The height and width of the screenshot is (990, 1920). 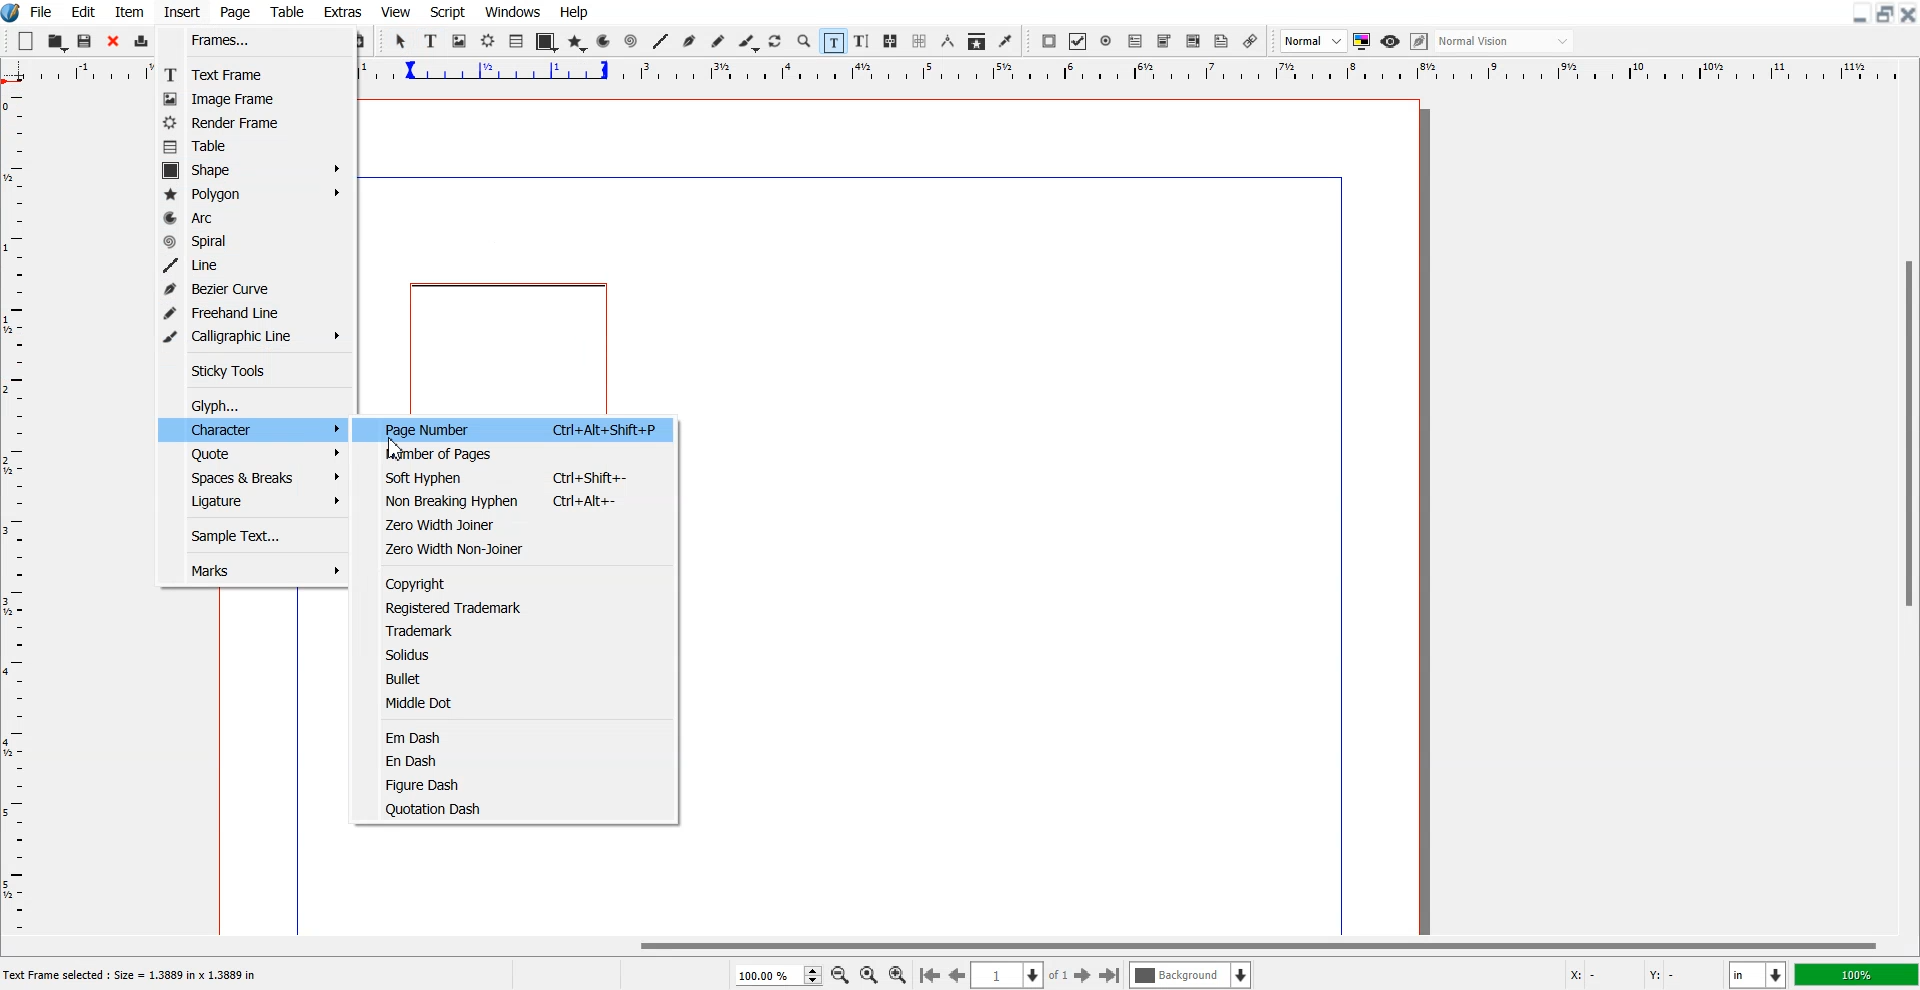 What do you see at coordinates (113, 42) in the screenshot?
I see `Close` at bounding box center [113, 42].